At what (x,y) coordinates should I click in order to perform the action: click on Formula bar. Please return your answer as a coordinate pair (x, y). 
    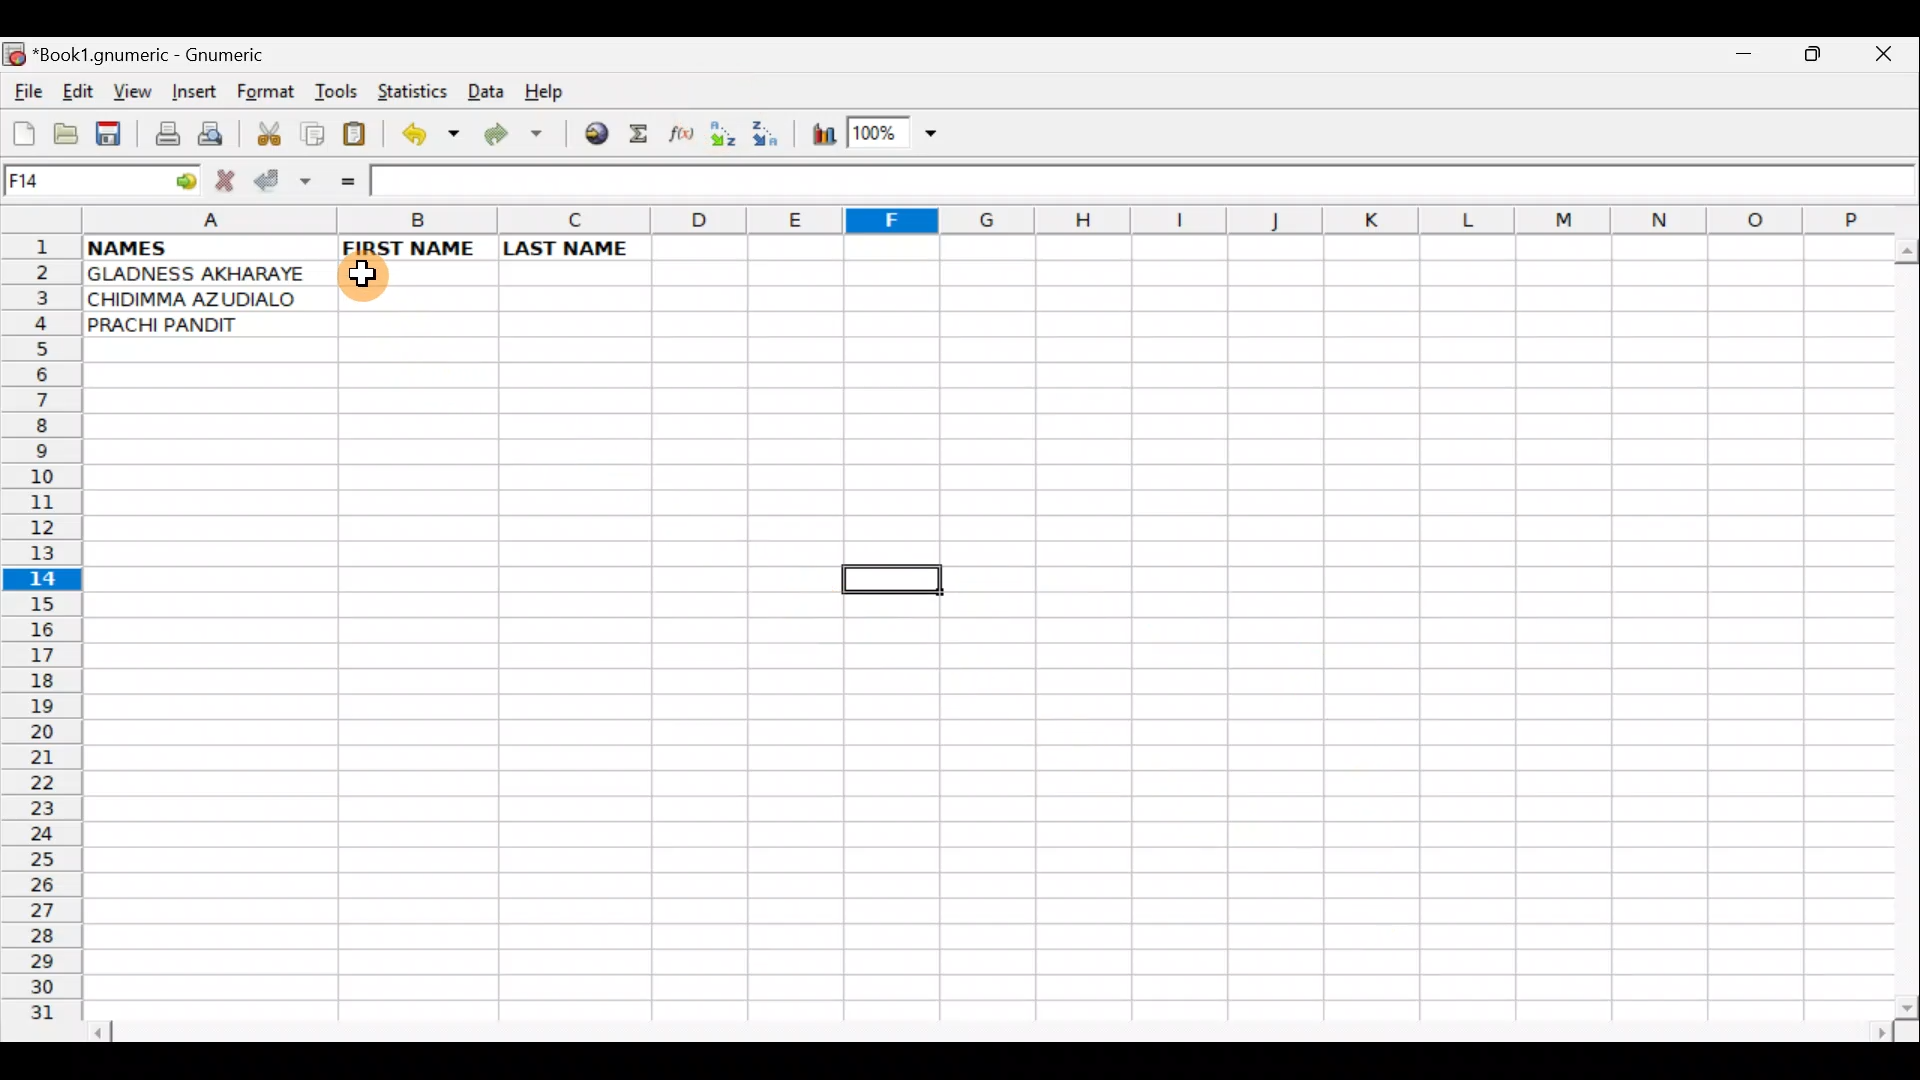
    Looking at the image, I should click on (1146, 181).